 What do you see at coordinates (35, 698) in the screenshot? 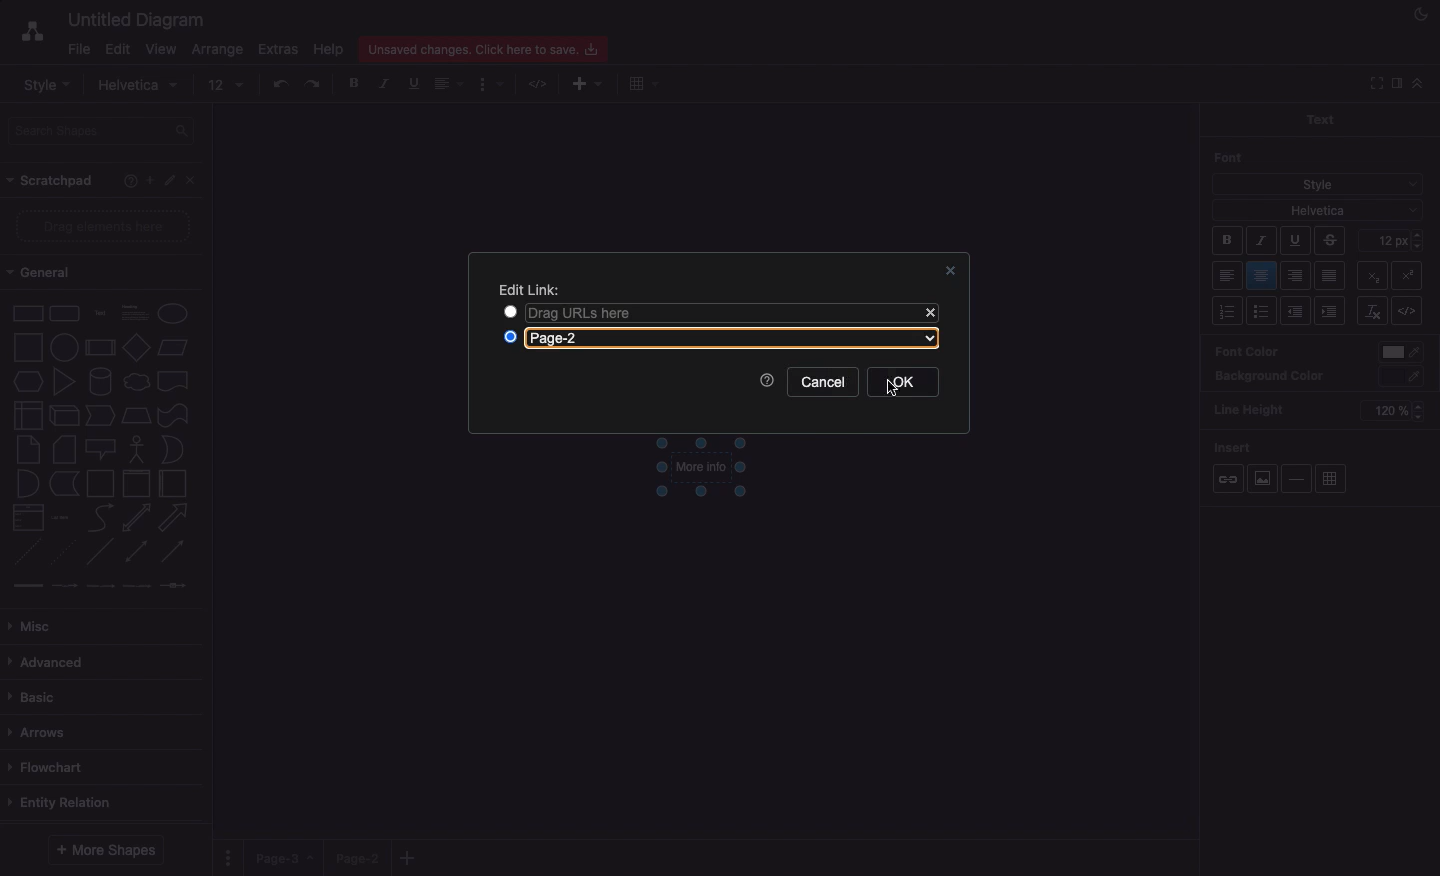
I see `Basic` at bounding box center [35, 698].